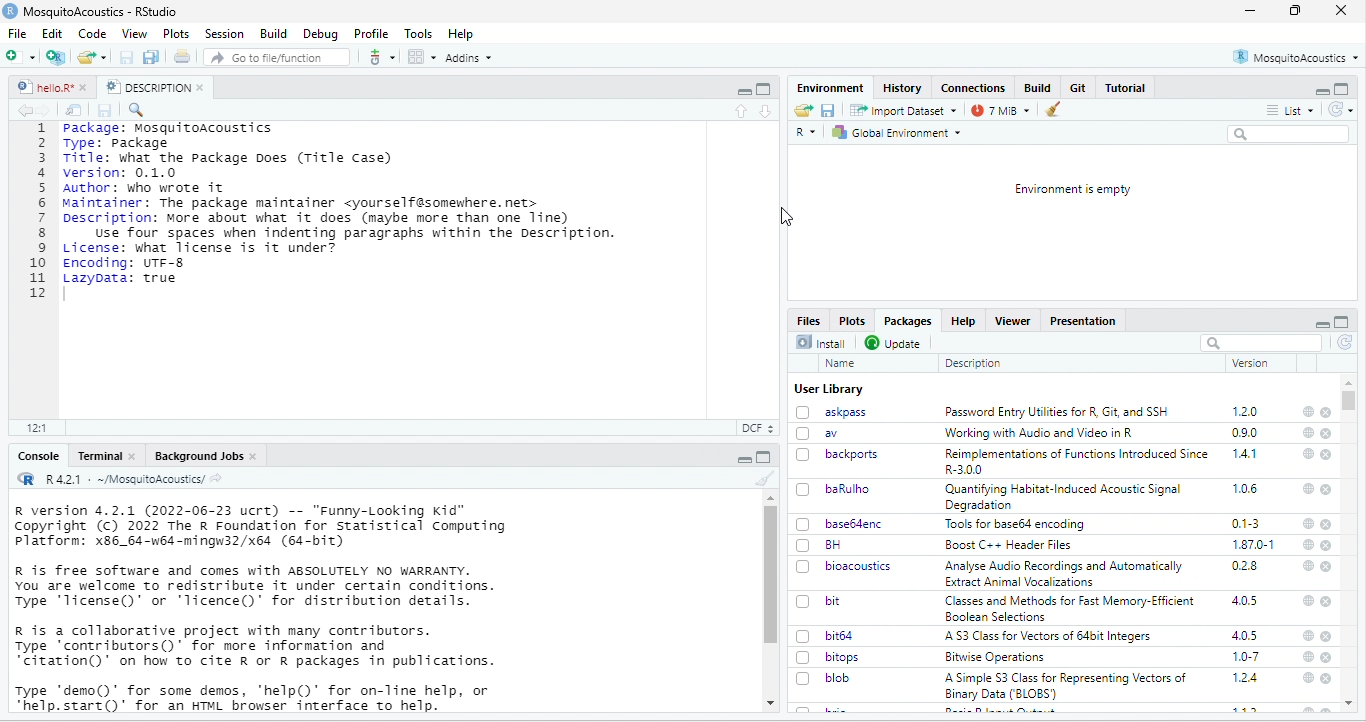 This screenshot has width=1366, height=722. I want to click on forward, so click(47, 110).